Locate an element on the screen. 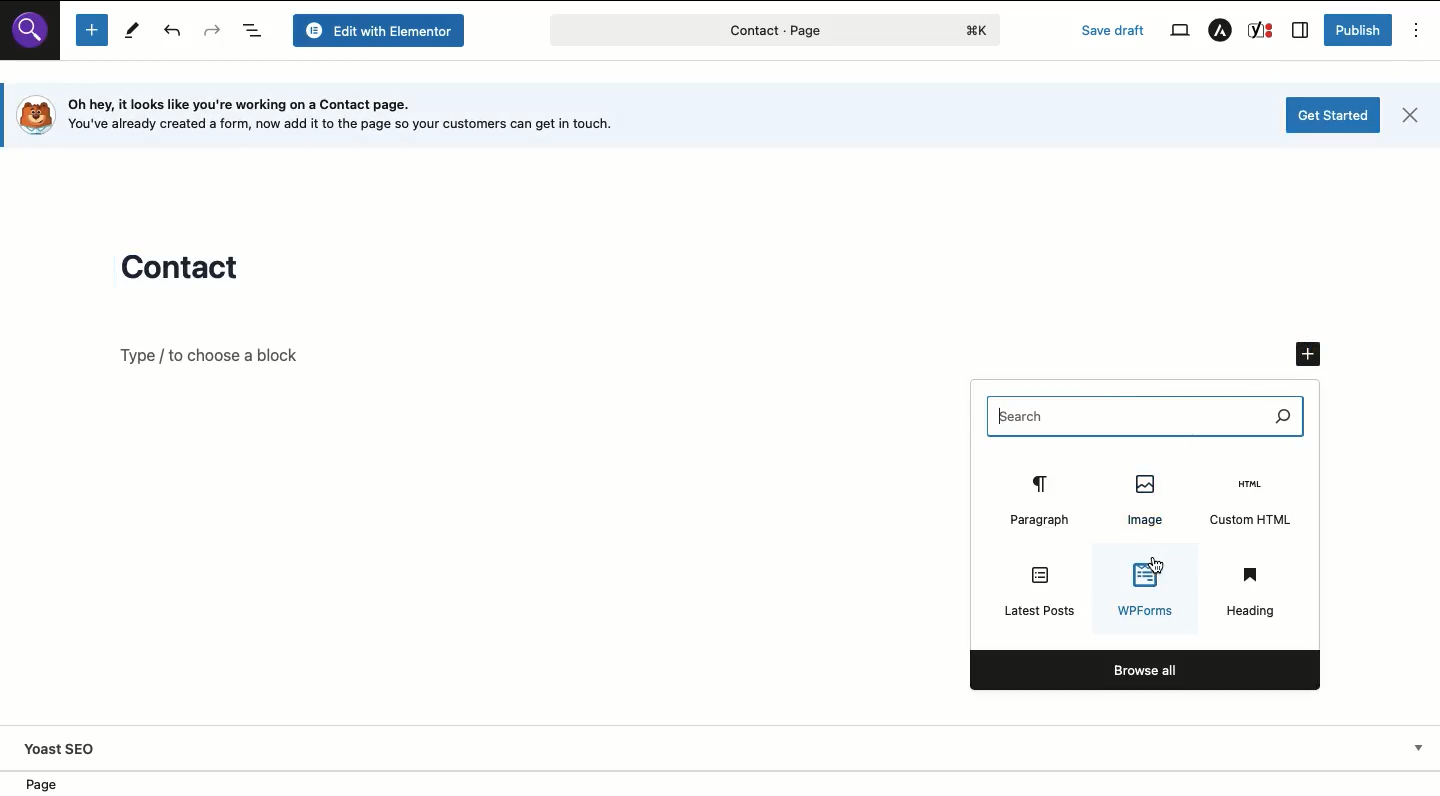 This screenshot has width=1440, height=796. Search is located at coordinates (1146, 414).